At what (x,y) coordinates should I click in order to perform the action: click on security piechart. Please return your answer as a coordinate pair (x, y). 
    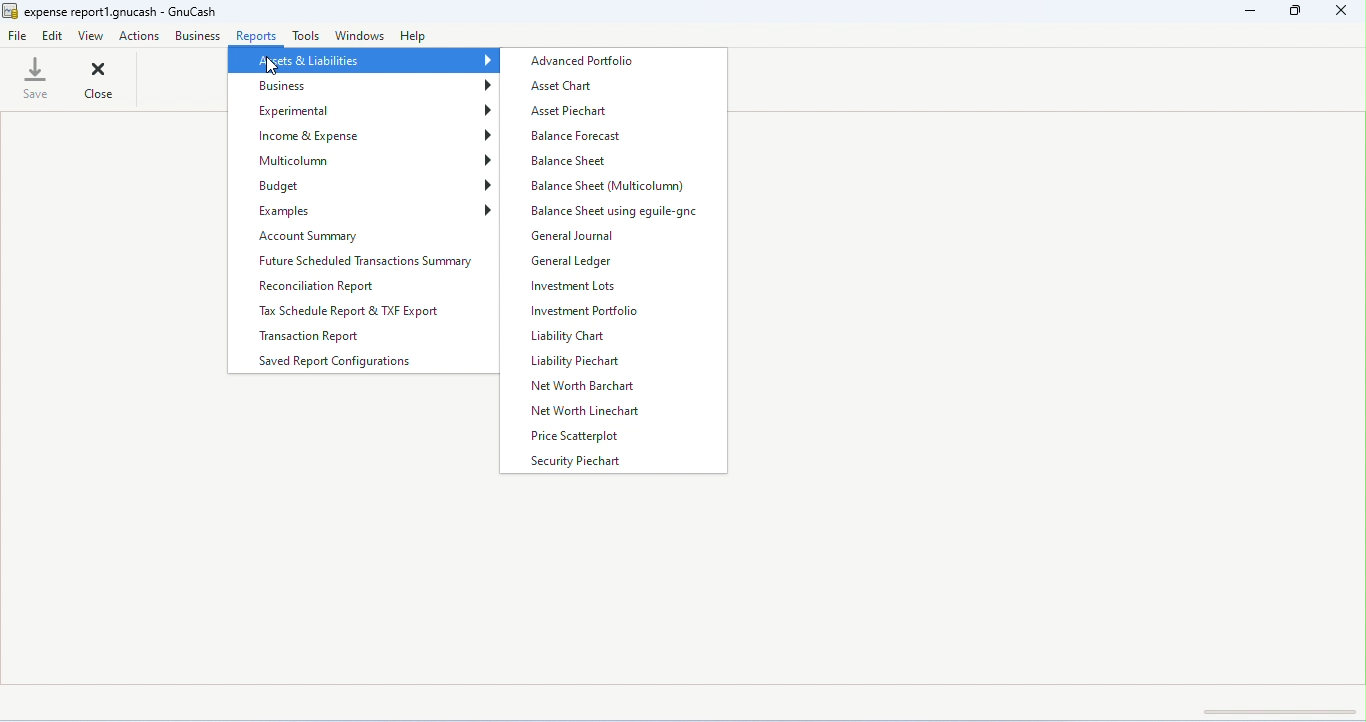
    Looking at the image, I should click on (580, 462).